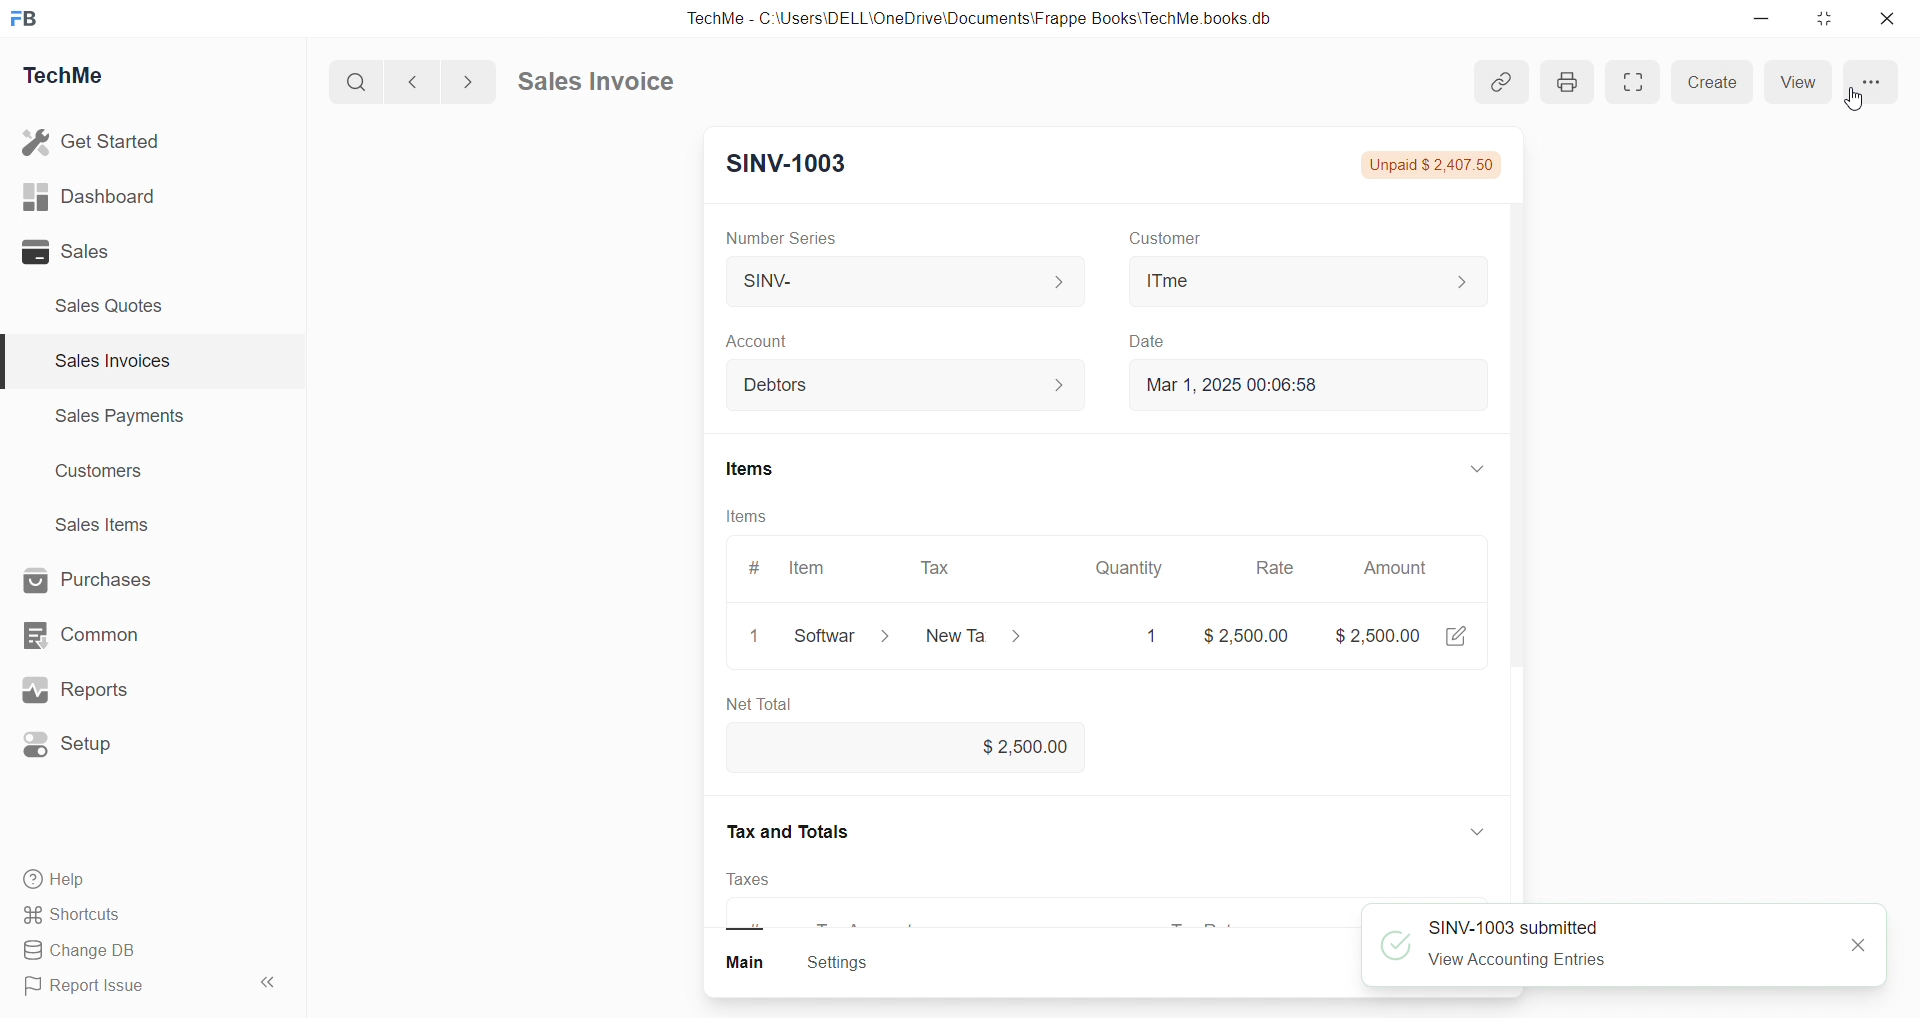 The width and height of the screenshot is (1920, 1018). What do you see at coordinates (1827, 23) in the screenshot?
I see `Maximize` at bounding box center [1827, 23].